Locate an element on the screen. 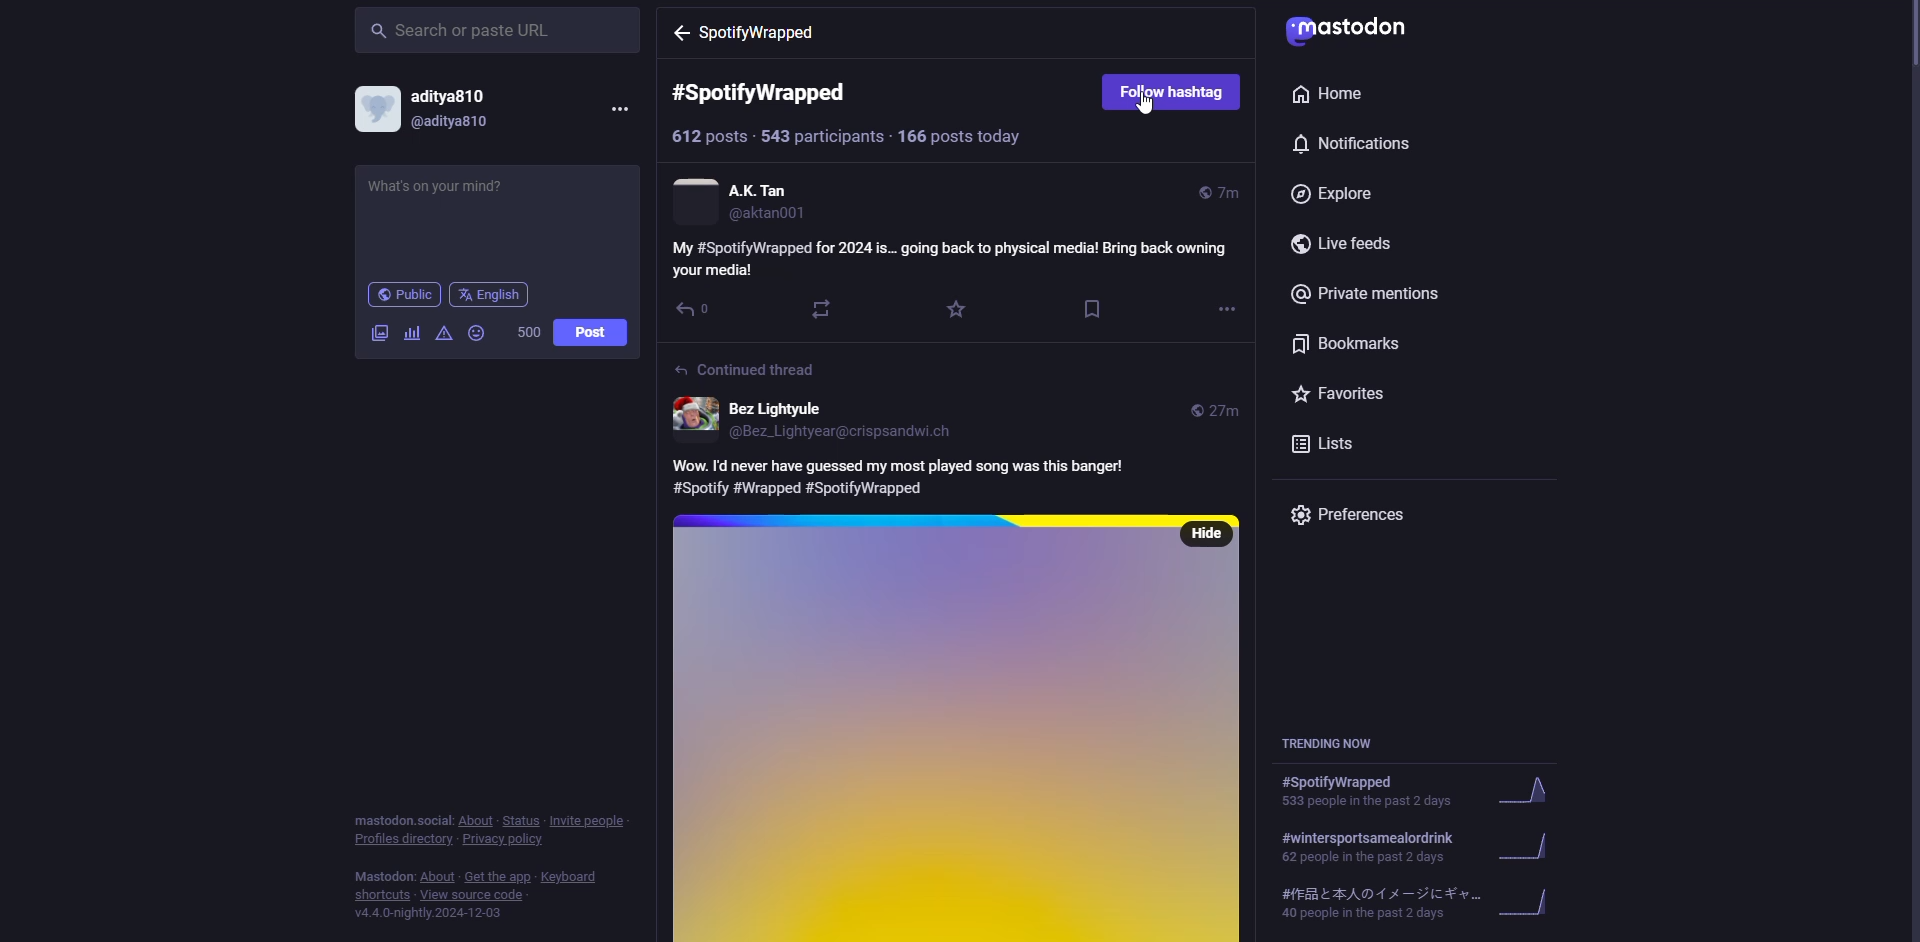  bookmarks is located at coordinates (1349, 342).